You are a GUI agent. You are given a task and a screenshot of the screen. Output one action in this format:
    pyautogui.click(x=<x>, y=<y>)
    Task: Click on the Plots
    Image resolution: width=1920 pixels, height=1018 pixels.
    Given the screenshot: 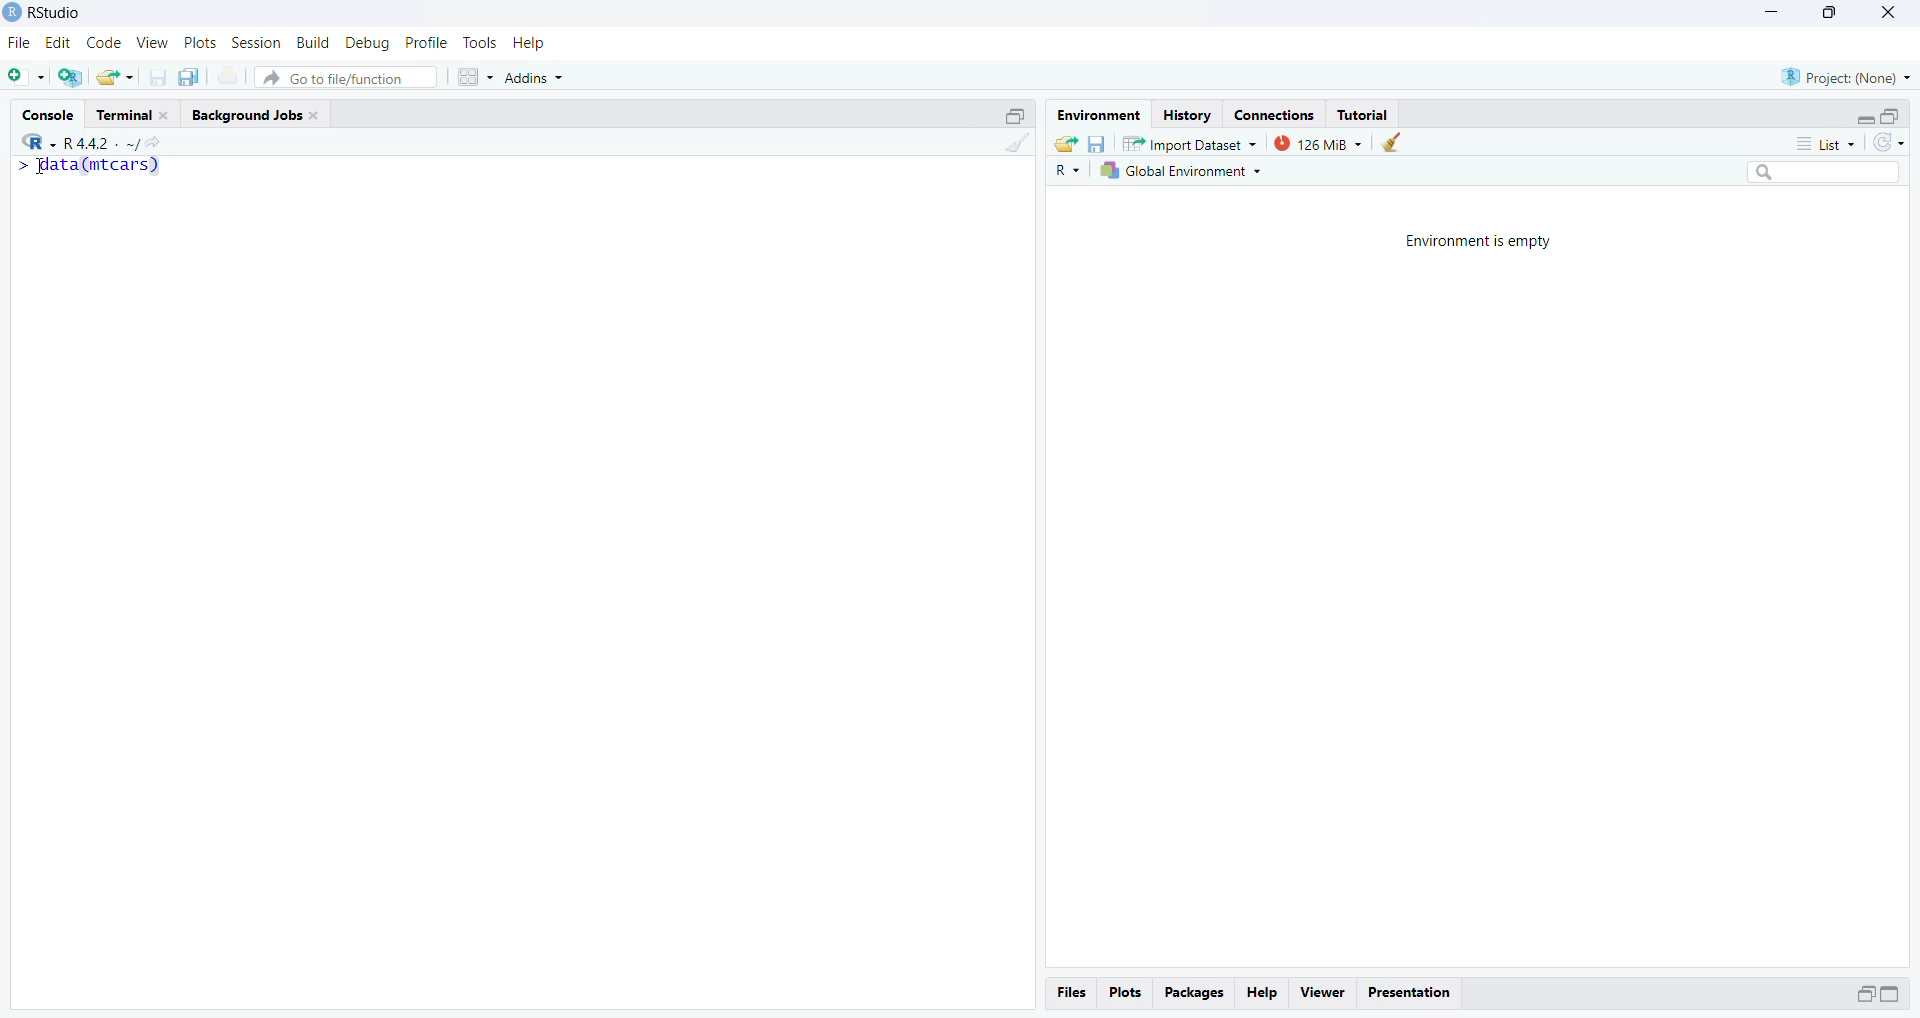 What is the action you would take?
    pyautogui.click(x=1123, y=992)
    